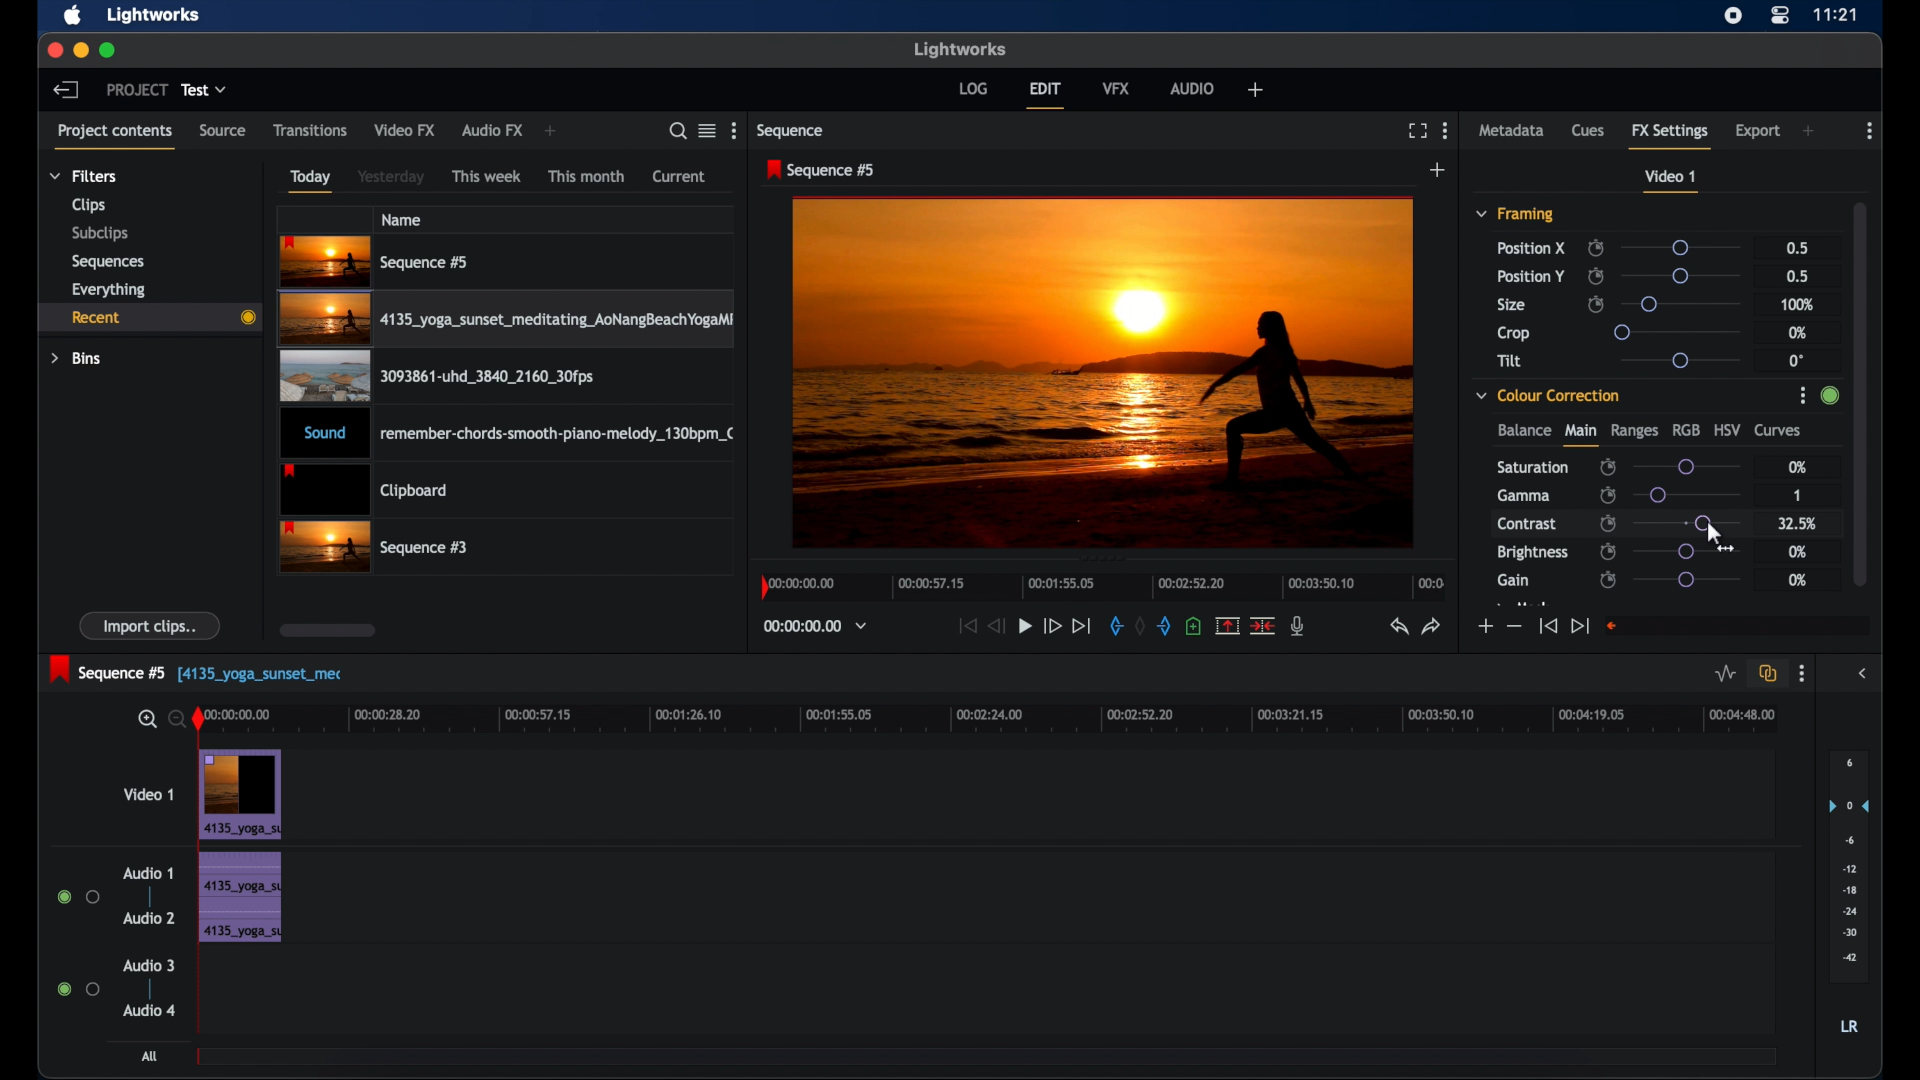  I want to click on enable/disable keyframes, so click(1595, 248).